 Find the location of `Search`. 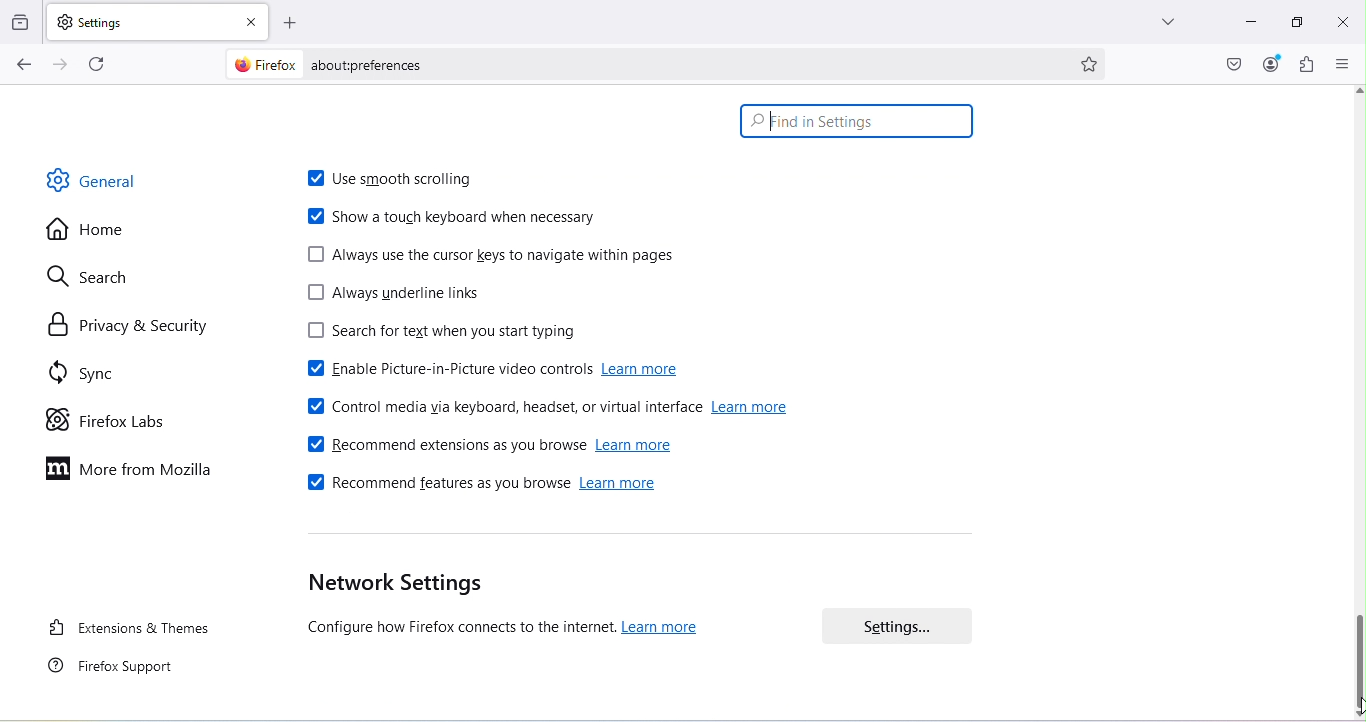

Search is located at coordinates (84, 277).